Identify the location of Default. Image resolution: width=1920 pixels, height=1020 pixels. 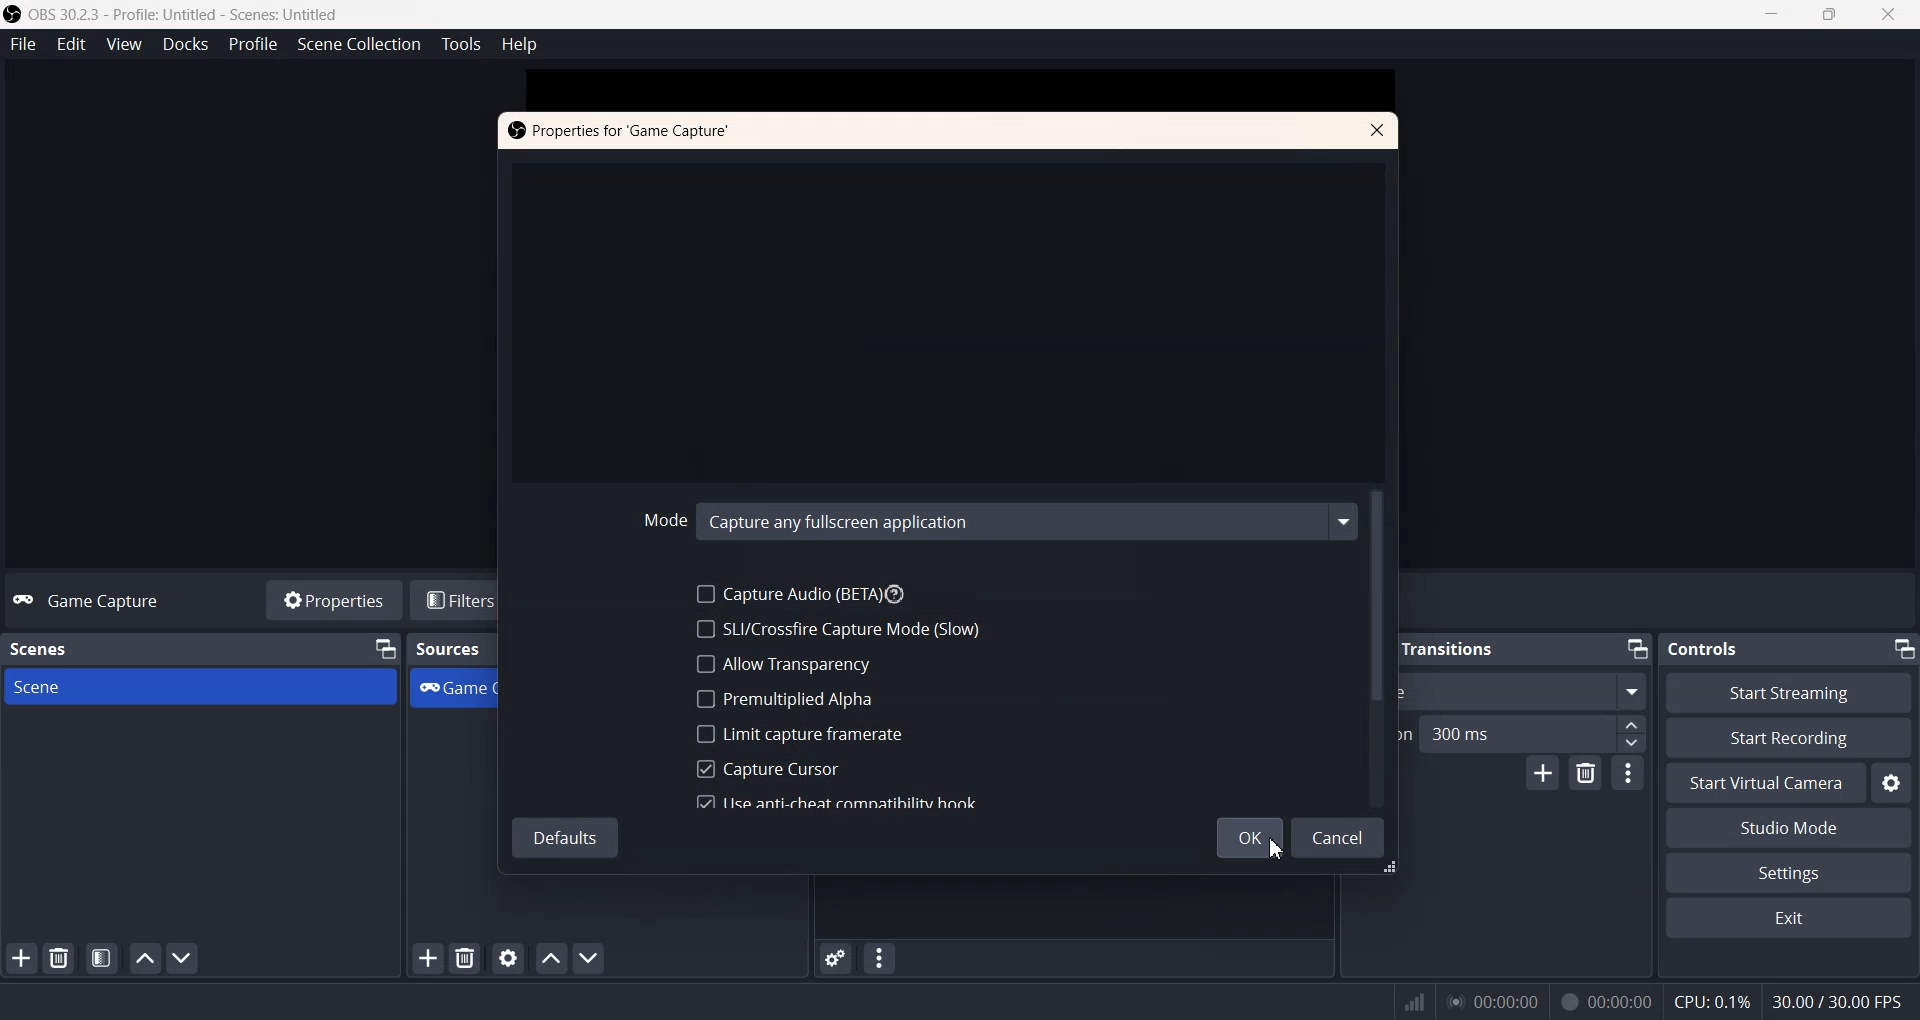
(567, 839).